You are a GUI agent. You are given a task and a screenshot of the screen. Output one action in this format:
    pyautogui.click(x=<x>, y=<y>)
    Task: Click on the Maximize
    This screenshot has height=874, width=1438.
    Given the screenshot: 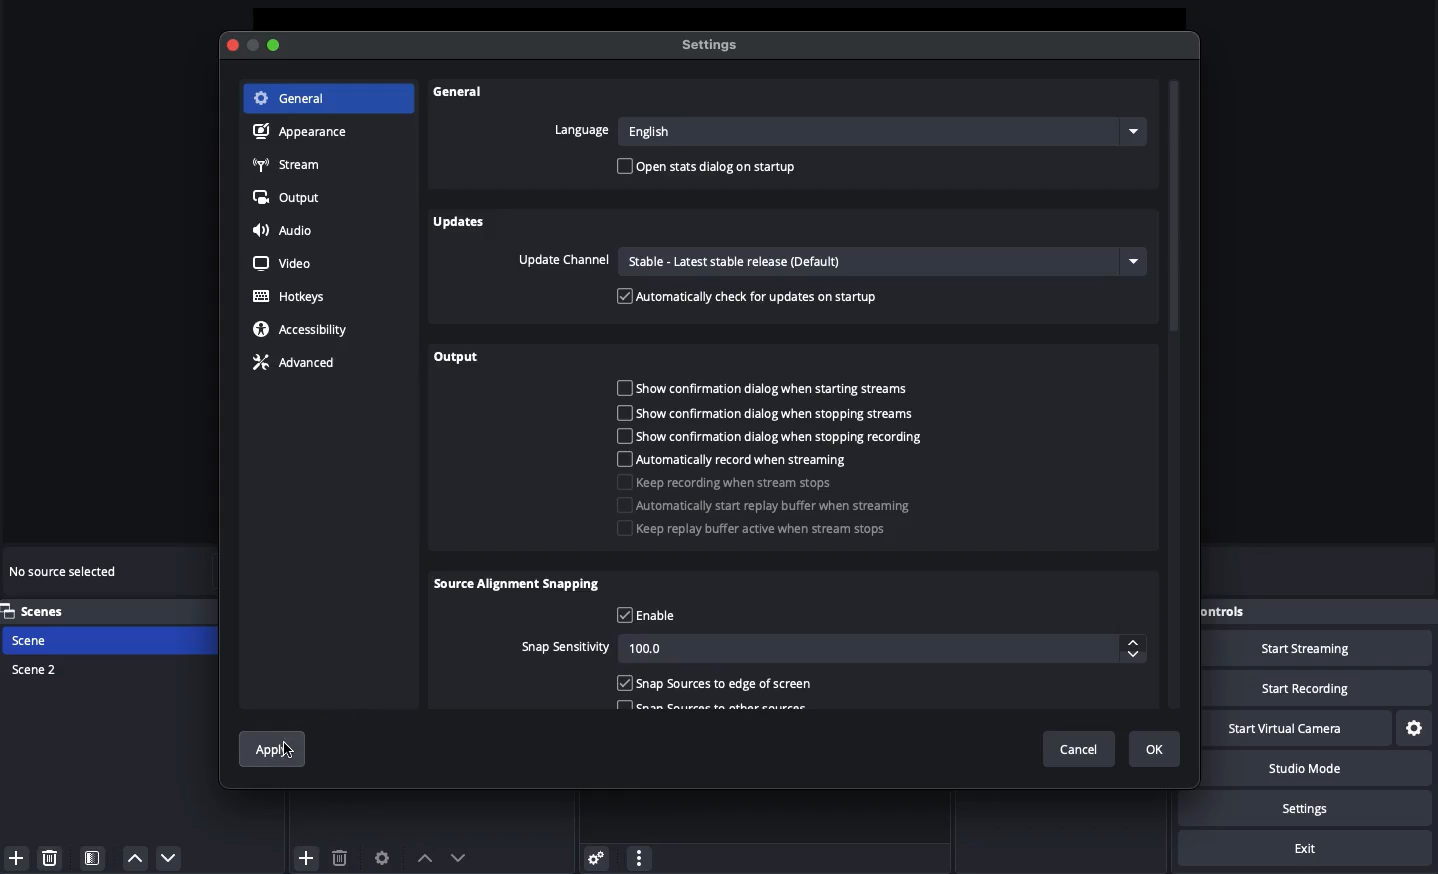 What is the action you would take?
    pyautogui.click(x=275, y=46)
    